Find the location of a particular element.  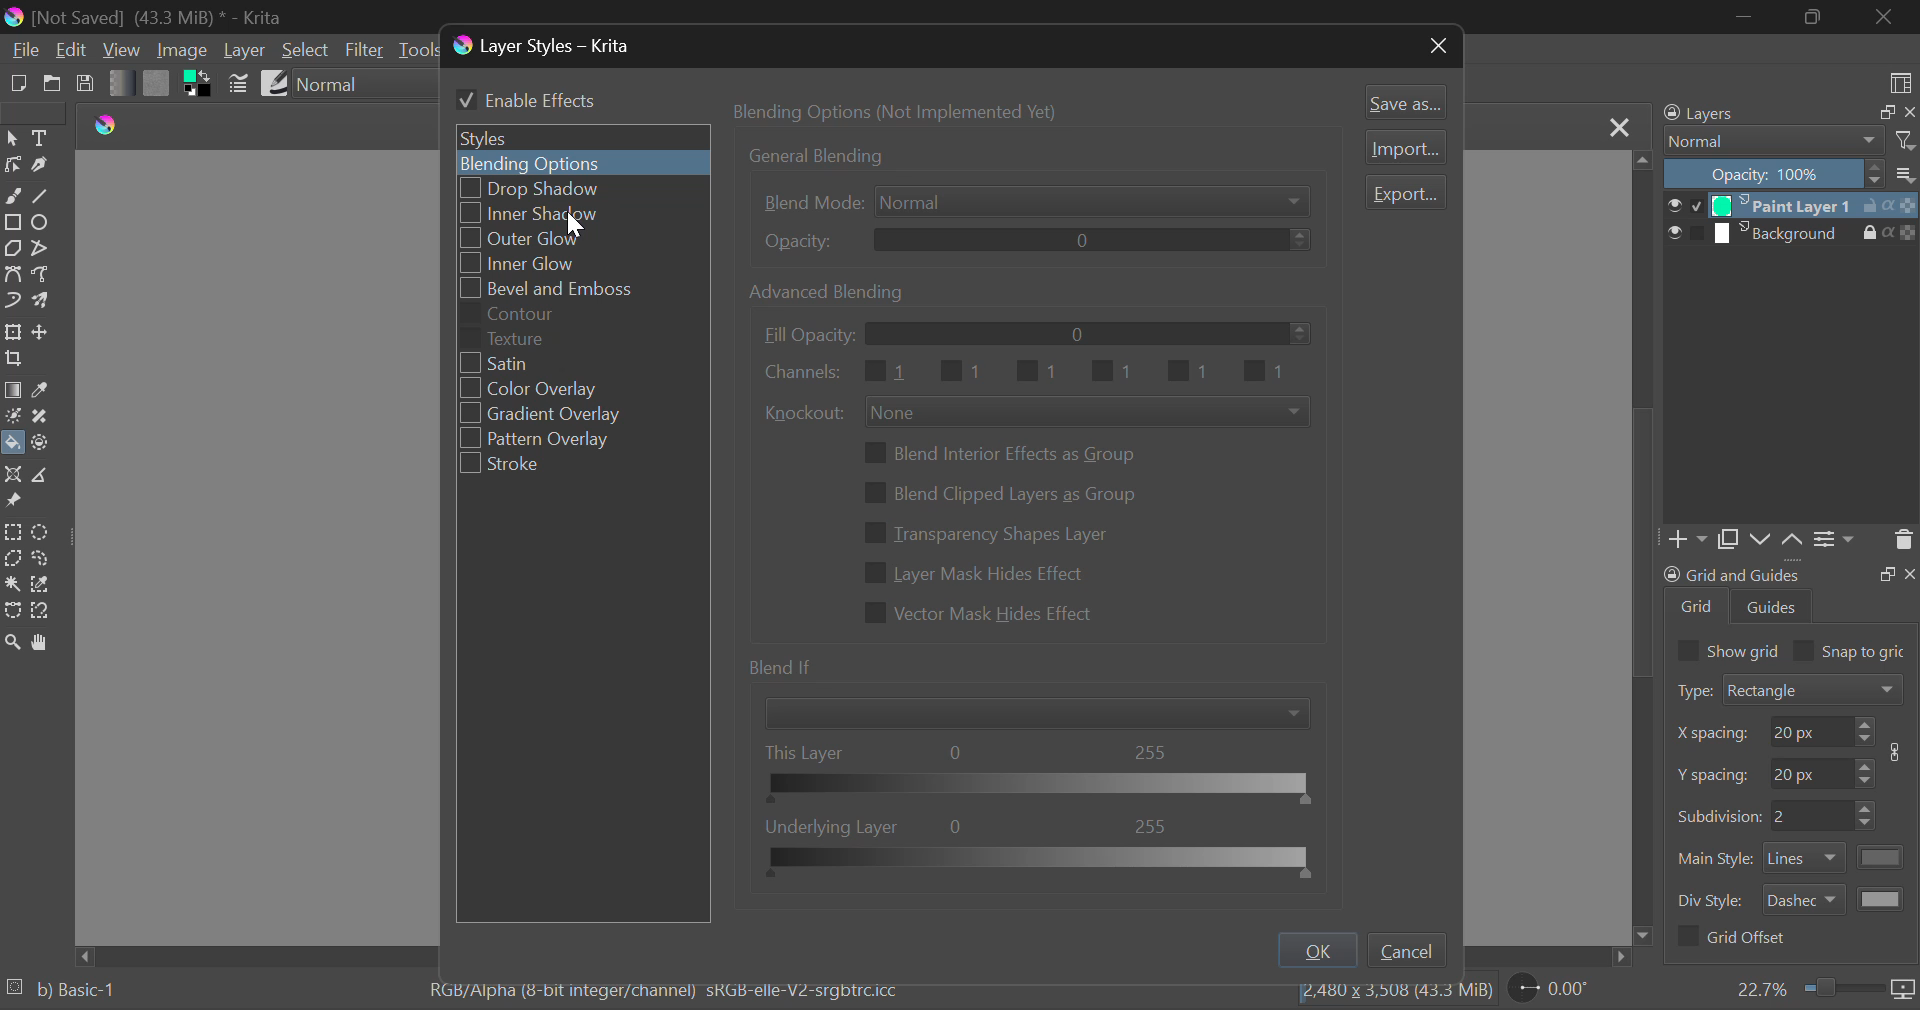

View is located at coordinates (122, 52).